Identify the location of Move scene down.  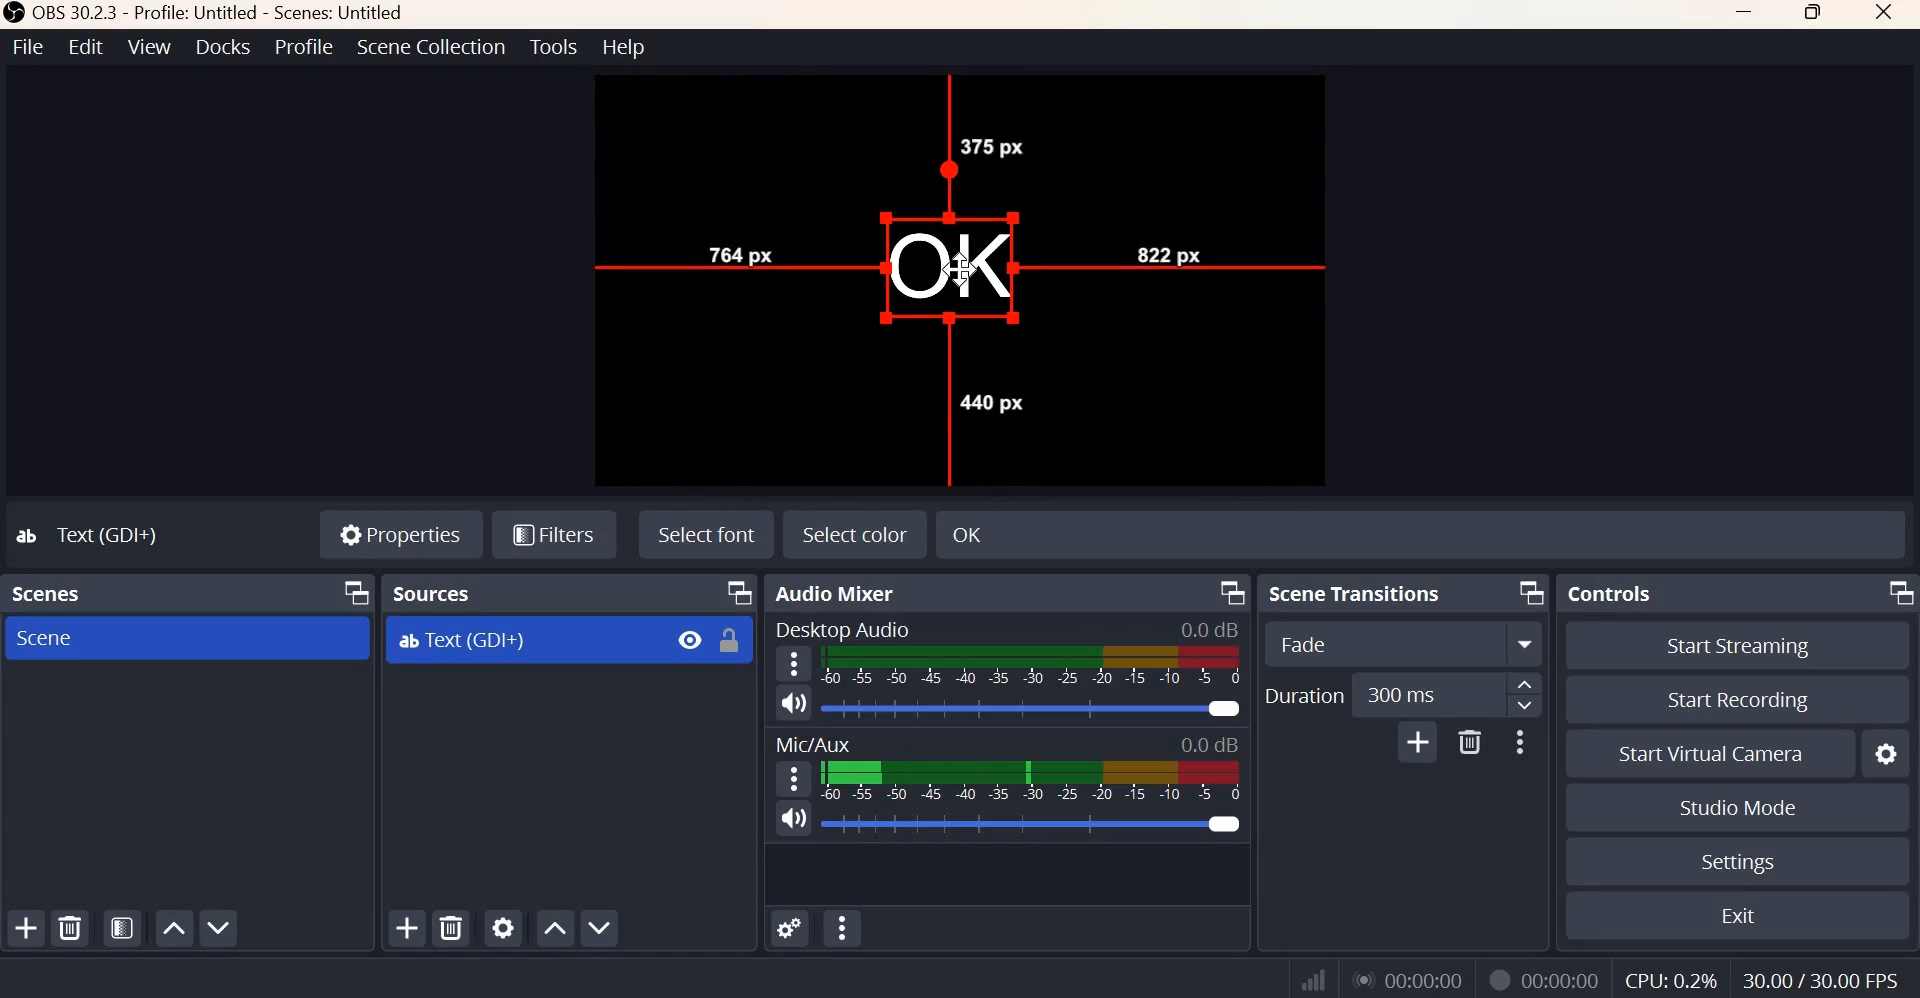
(217, 927).